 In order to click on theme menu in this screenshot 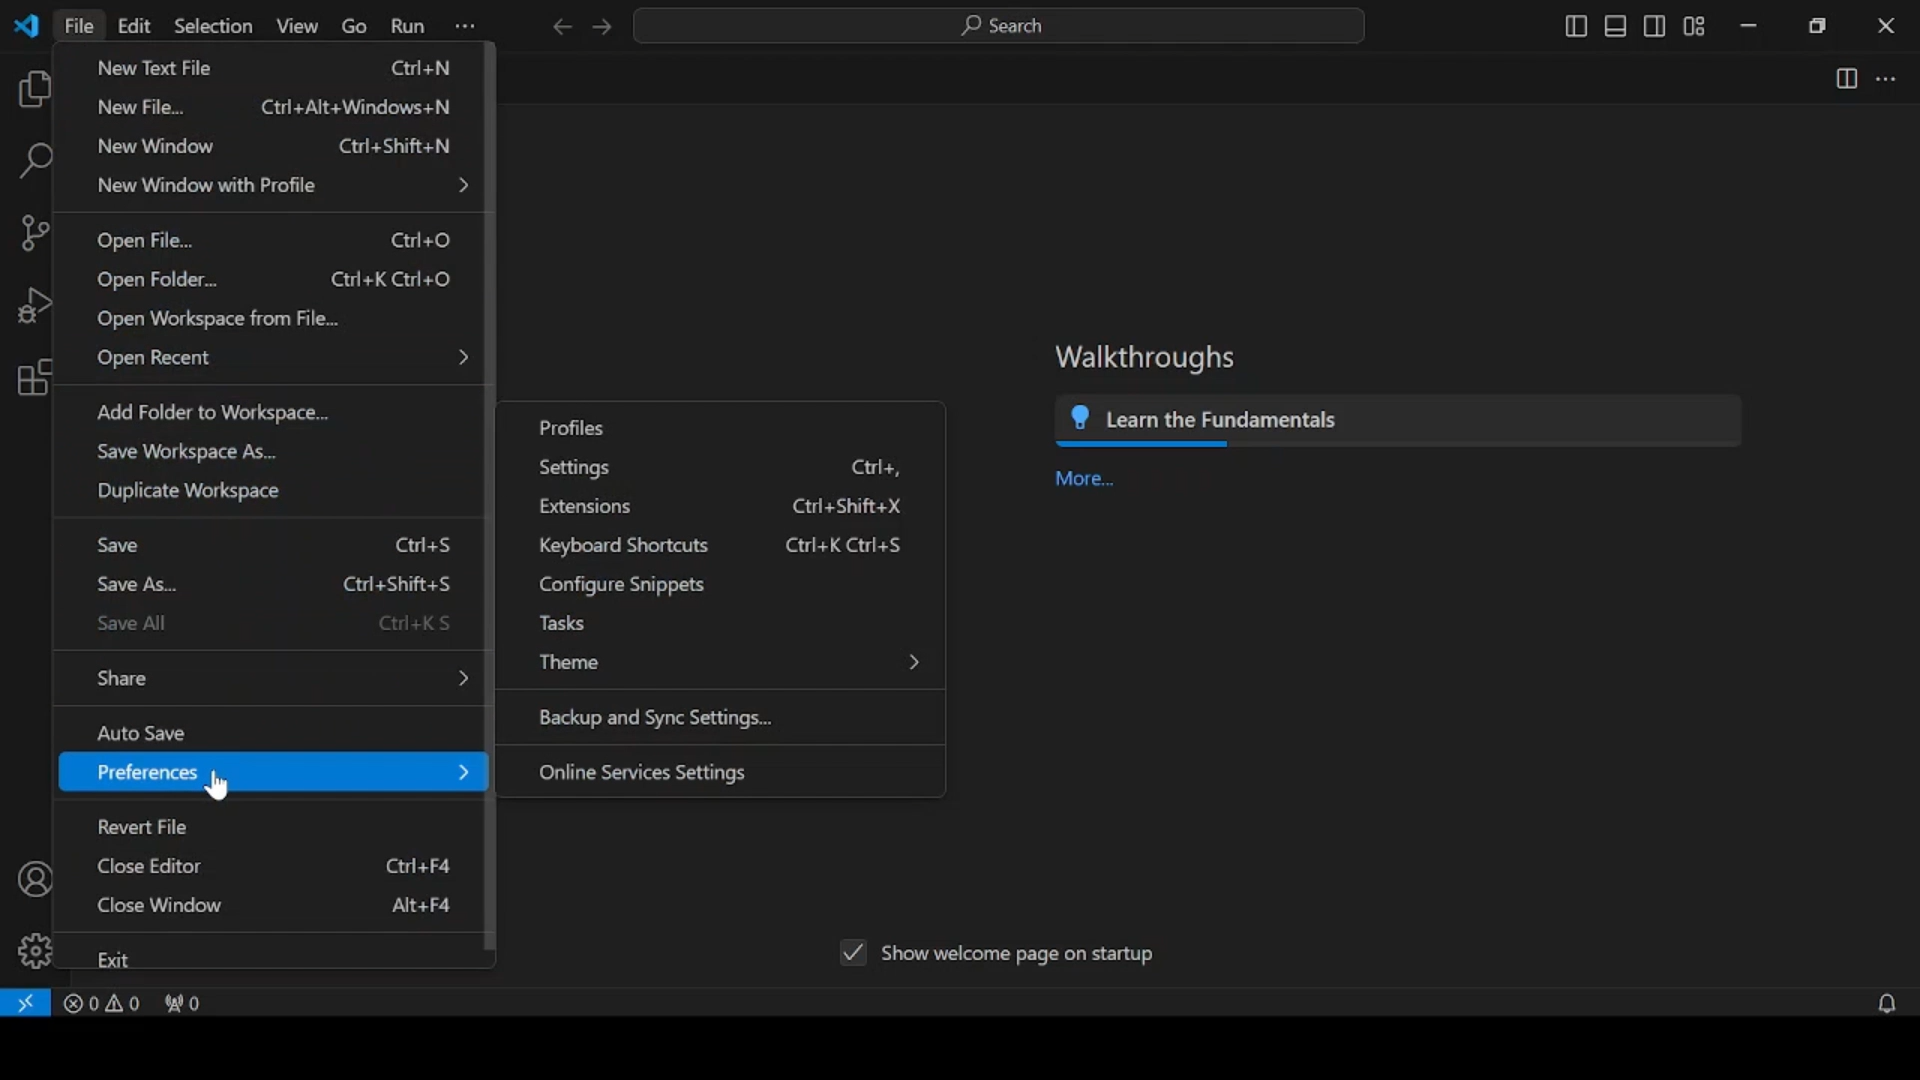, I will do `click(734, 662)`.